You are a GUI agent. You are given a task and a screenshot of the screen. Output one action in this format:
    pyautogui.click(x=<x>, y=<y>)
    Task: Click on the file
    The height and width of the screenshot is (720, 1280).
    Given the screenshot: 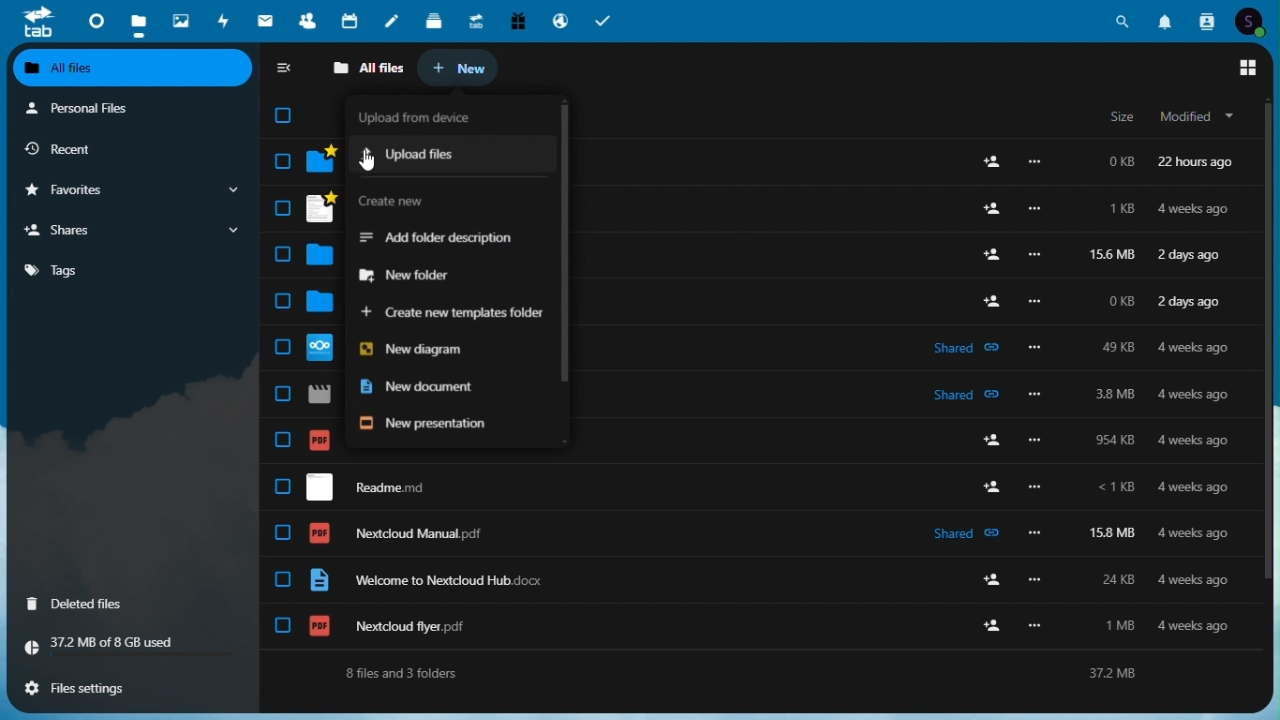 What is the action you would take?
    pyautogui.click(x=322, y=208)
    